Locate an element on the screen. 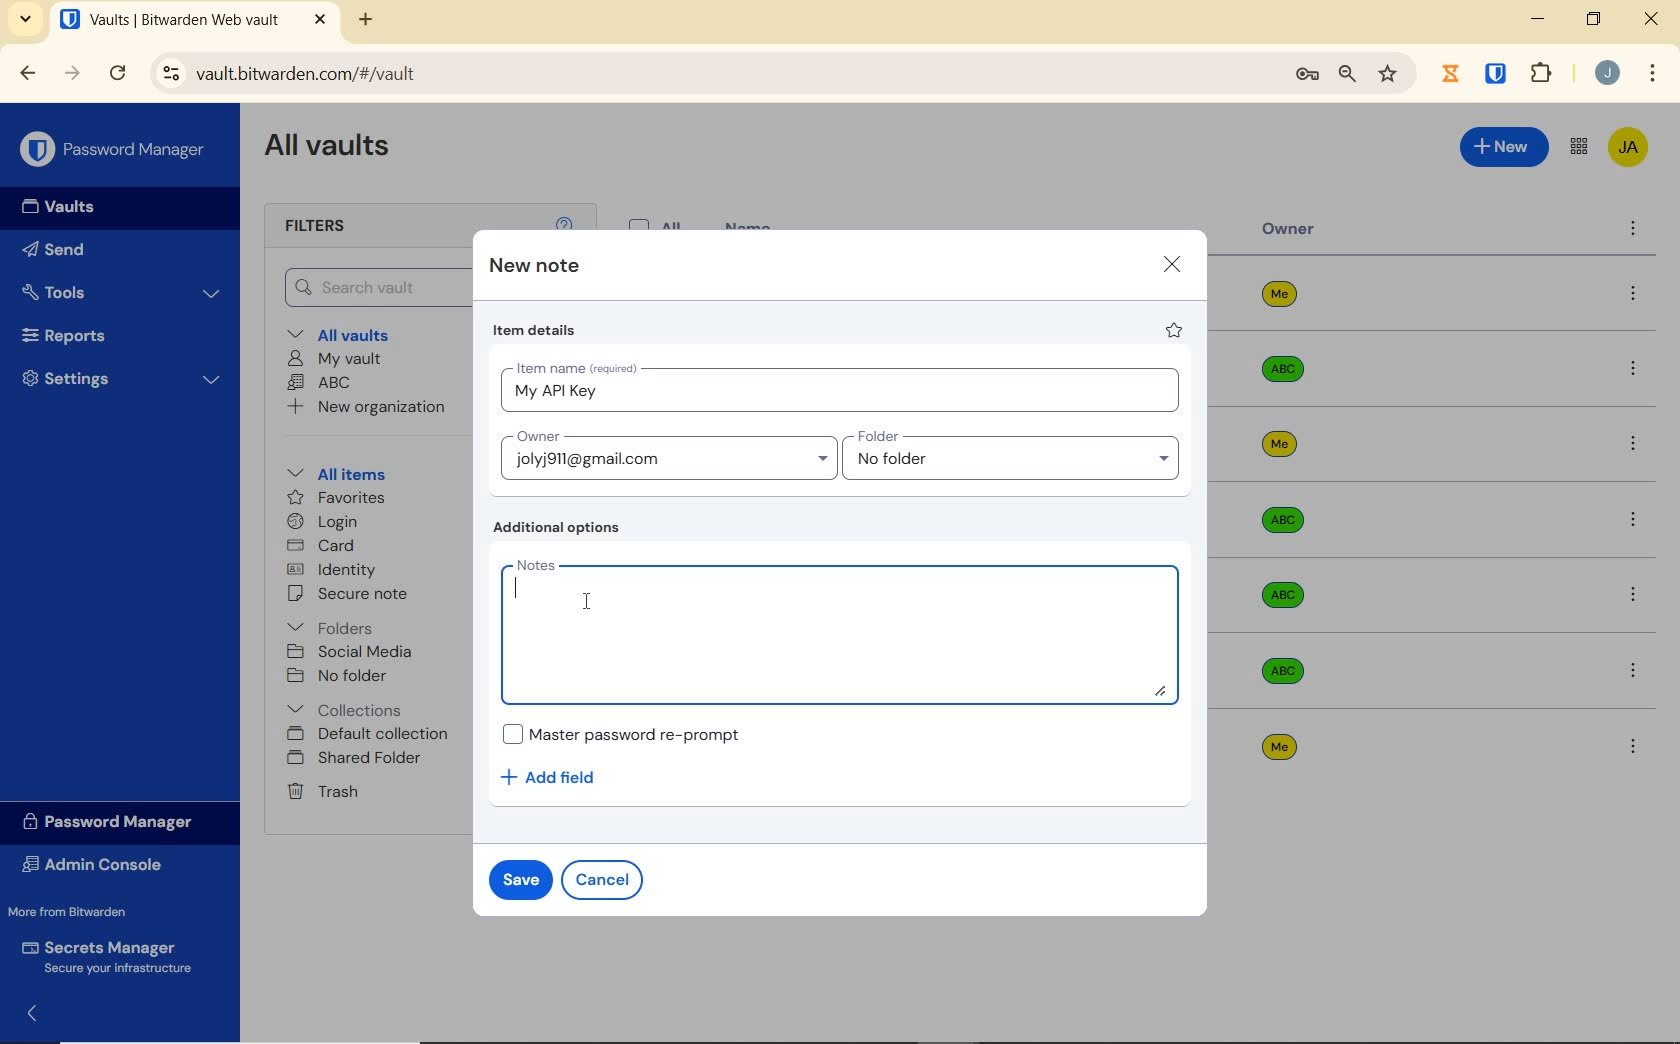  My Vault is located at coordinates (337, 359).